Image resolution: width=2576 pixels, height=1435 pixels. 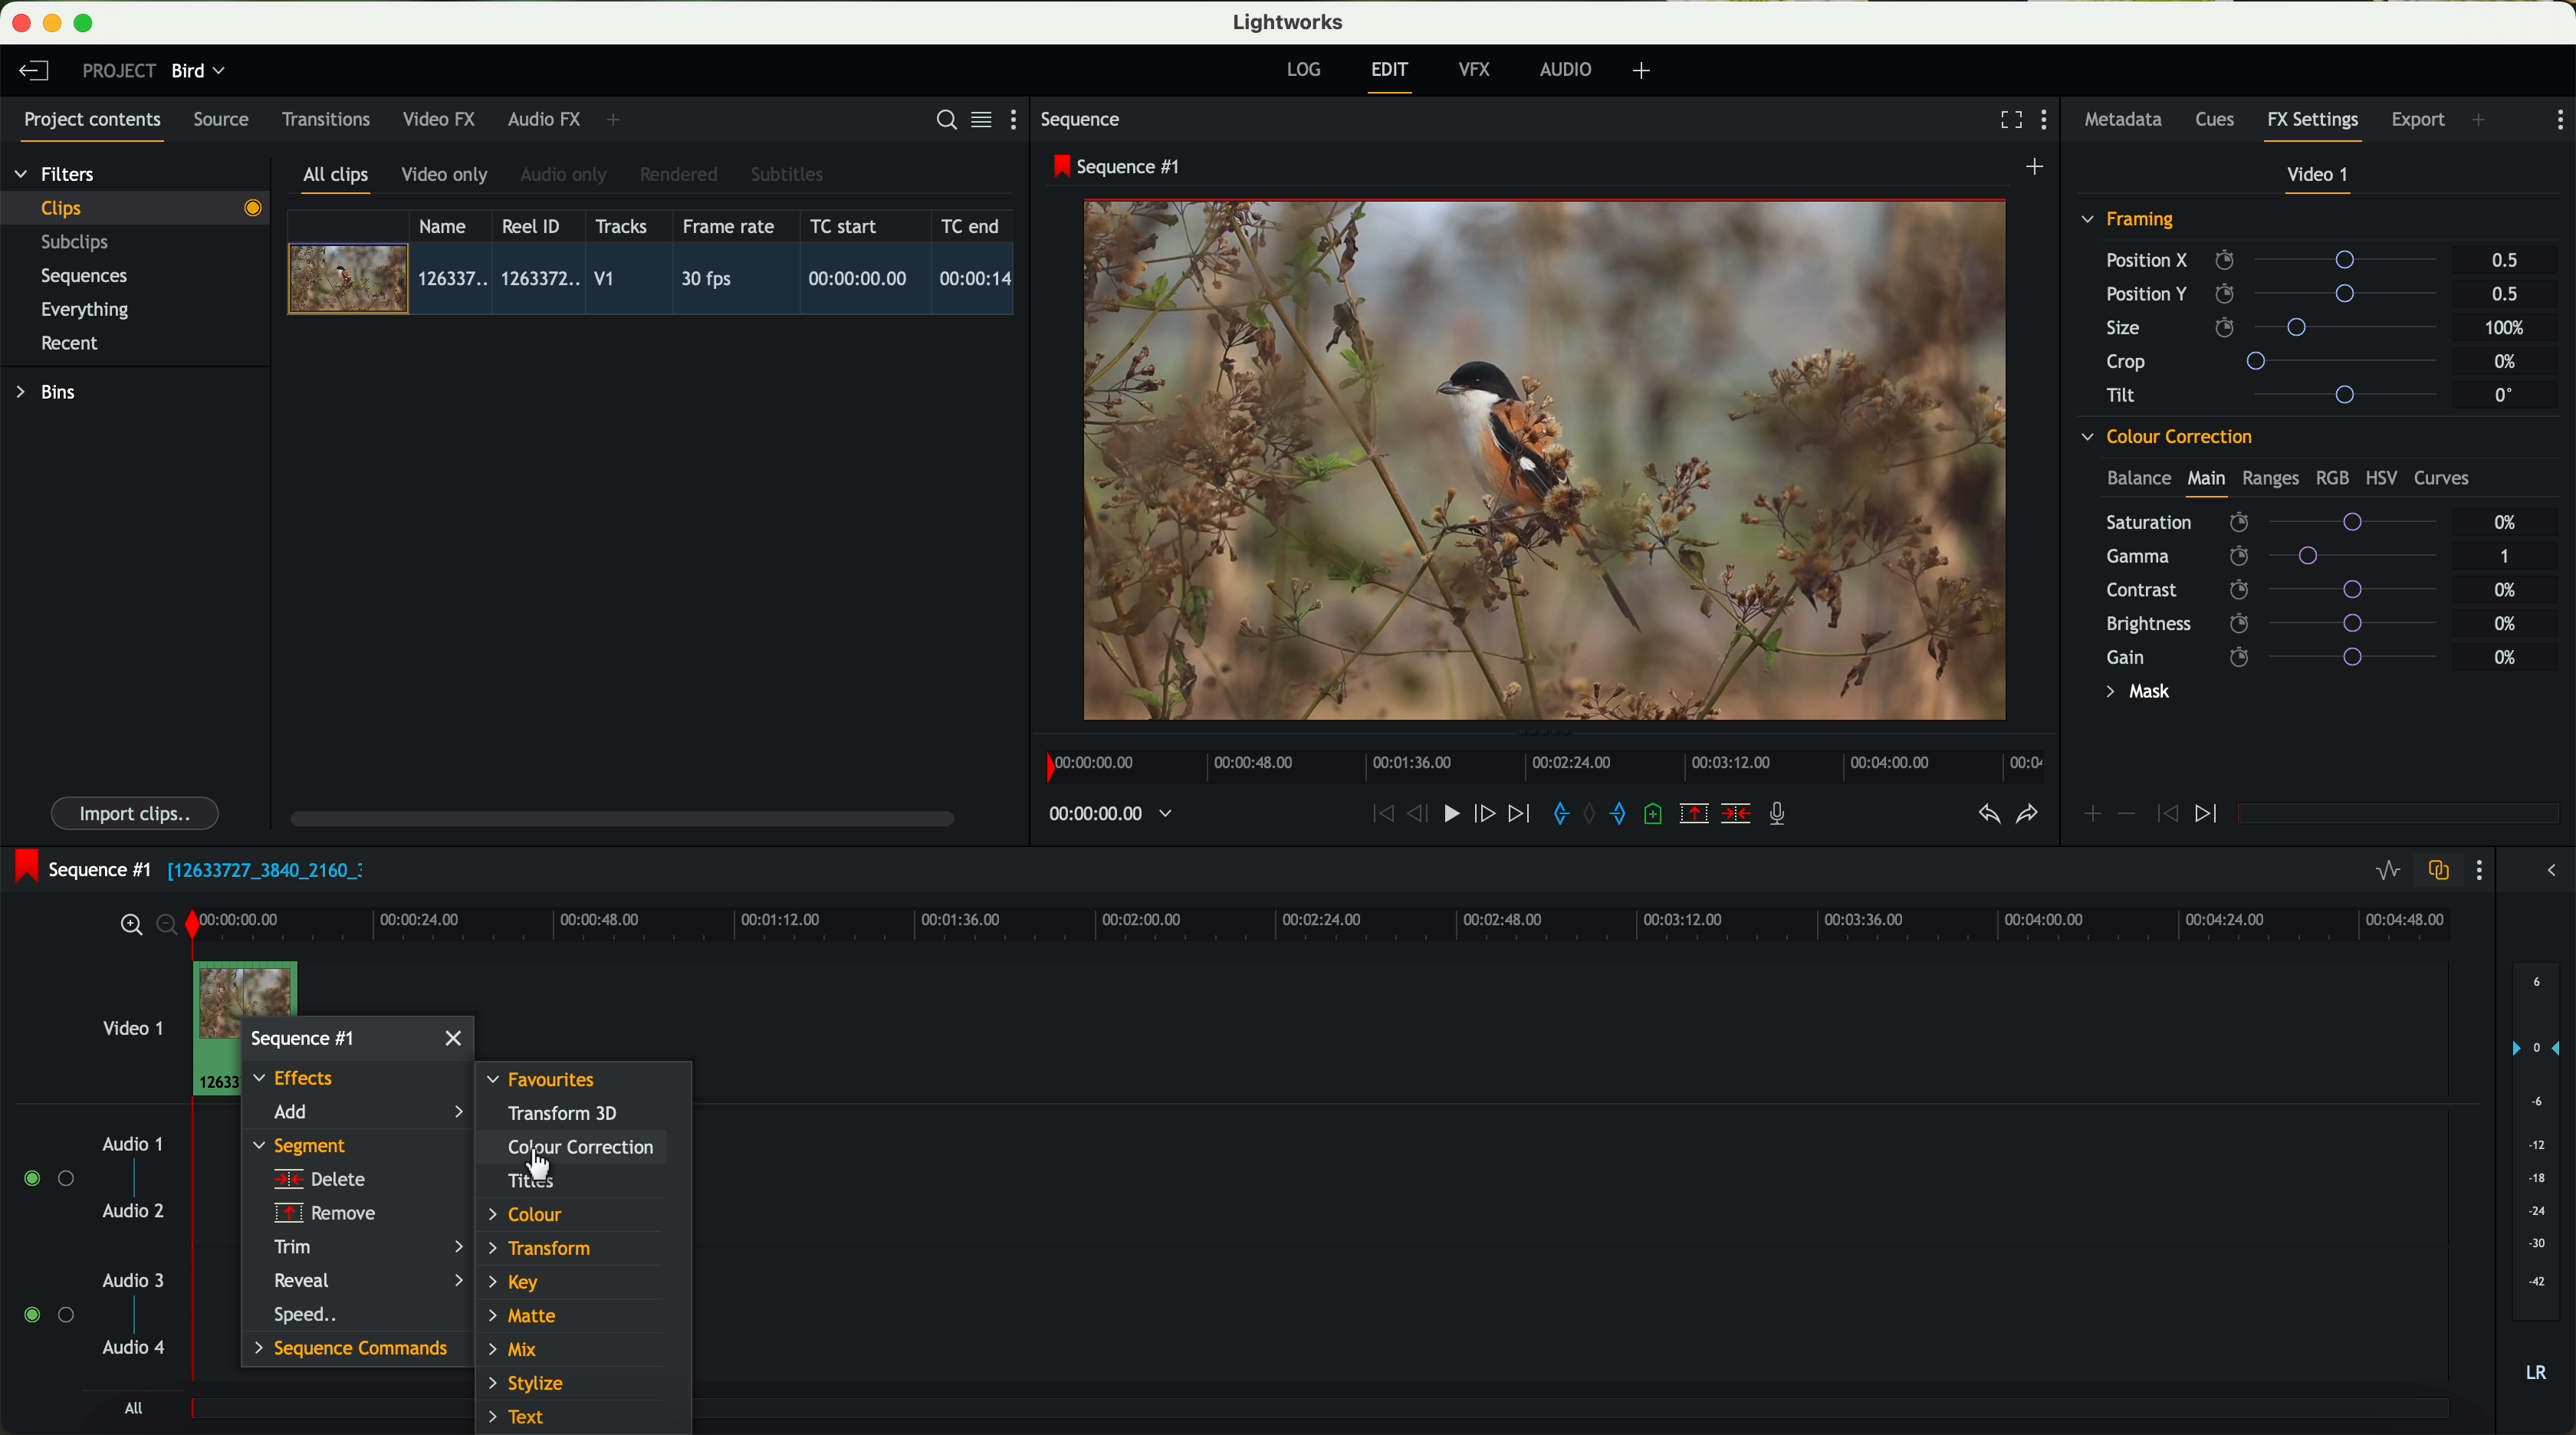 What do you see at coordinates (1566, 69) in the screenshot?
I see `audio` at bounding box center [1566, 69].